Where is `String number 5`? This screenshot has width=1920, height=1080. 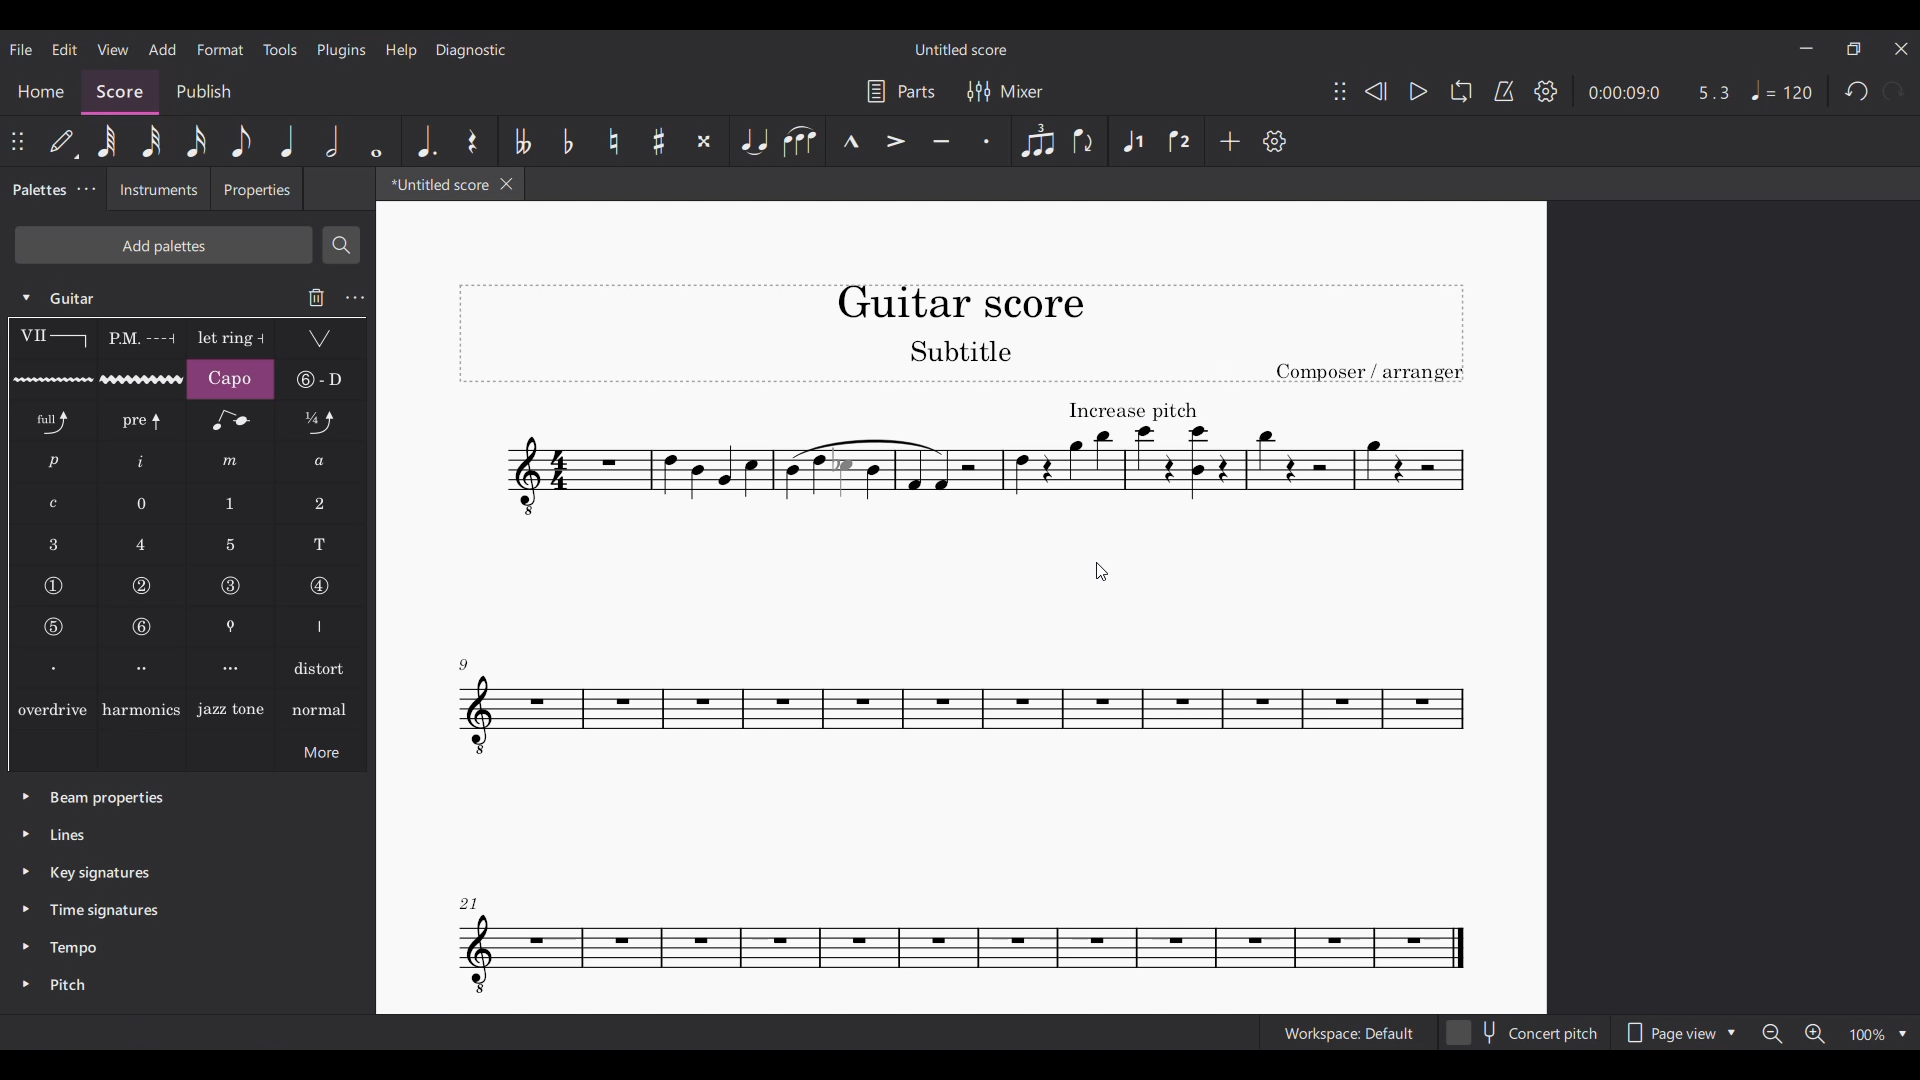 String number 5 is located at coordinates (54, 627).